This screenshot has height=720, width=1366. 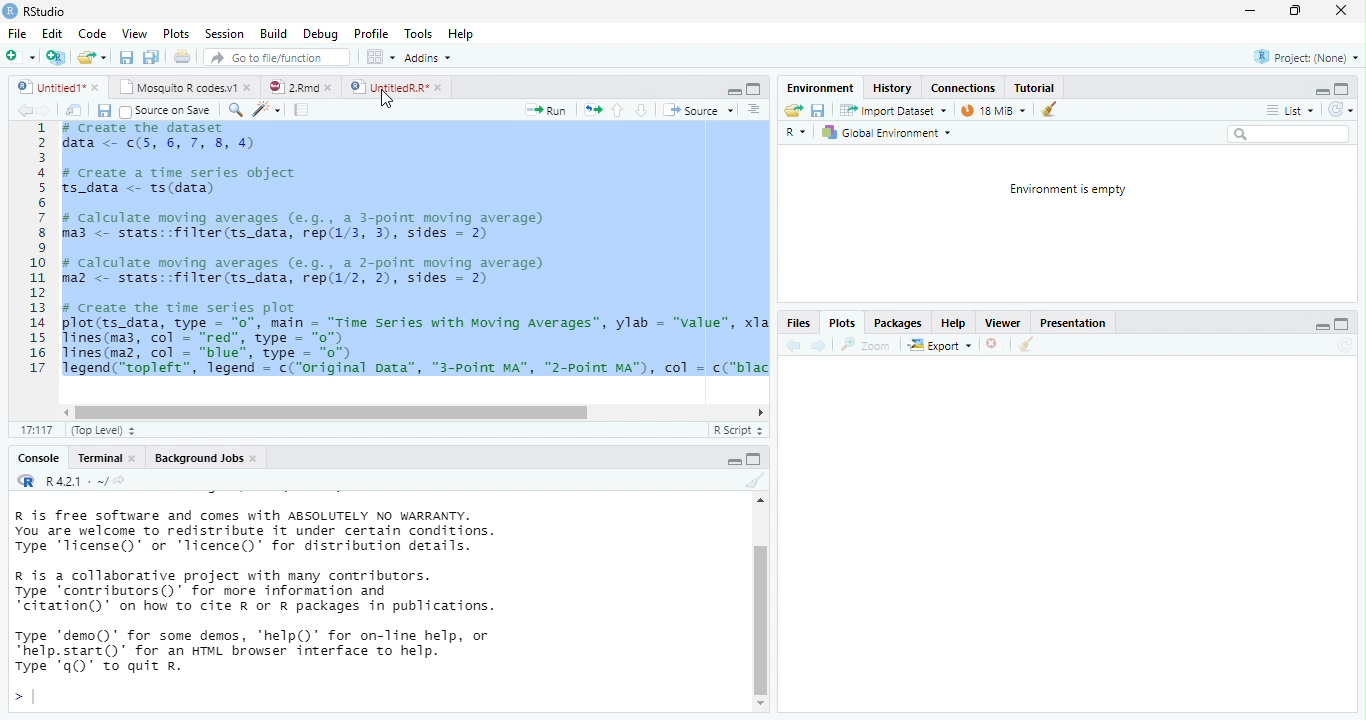 I want to click on Files, so click(x=797, y=324).